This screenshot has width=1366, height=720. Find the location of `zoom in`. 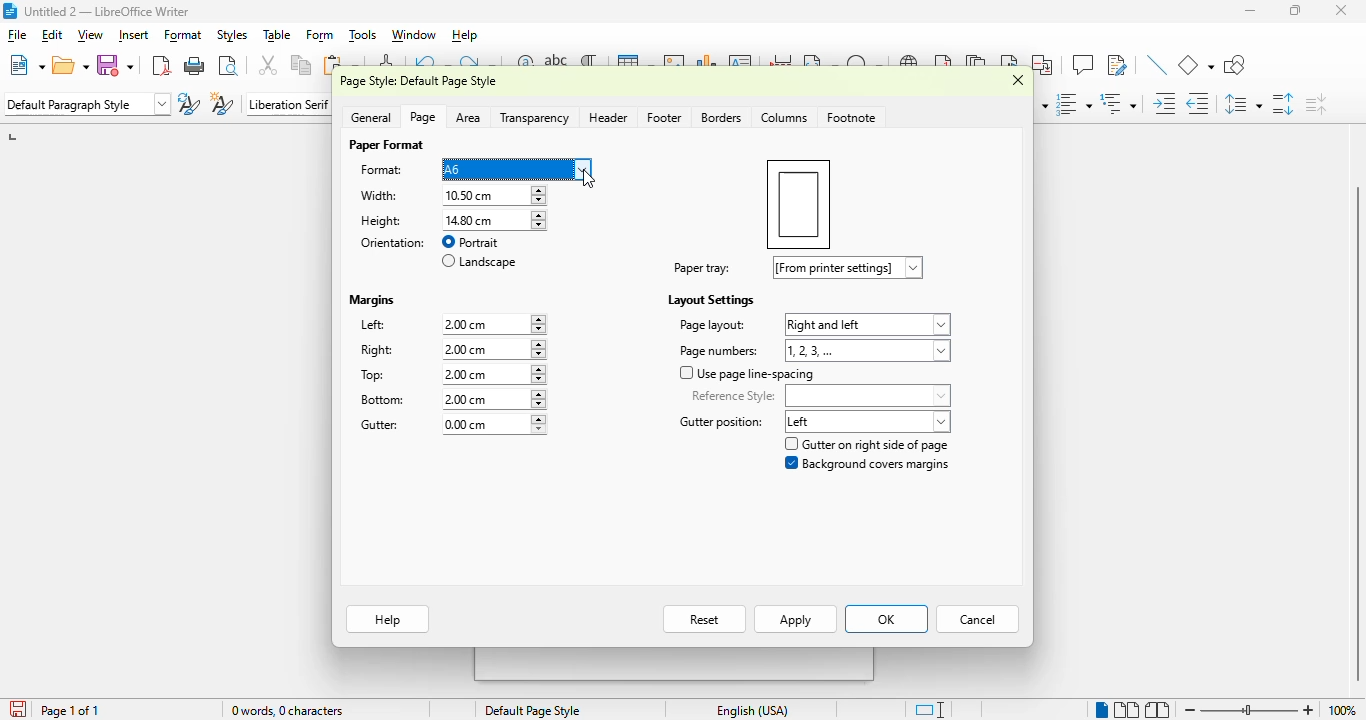

zoom in is located at coordinates (1309, 710).